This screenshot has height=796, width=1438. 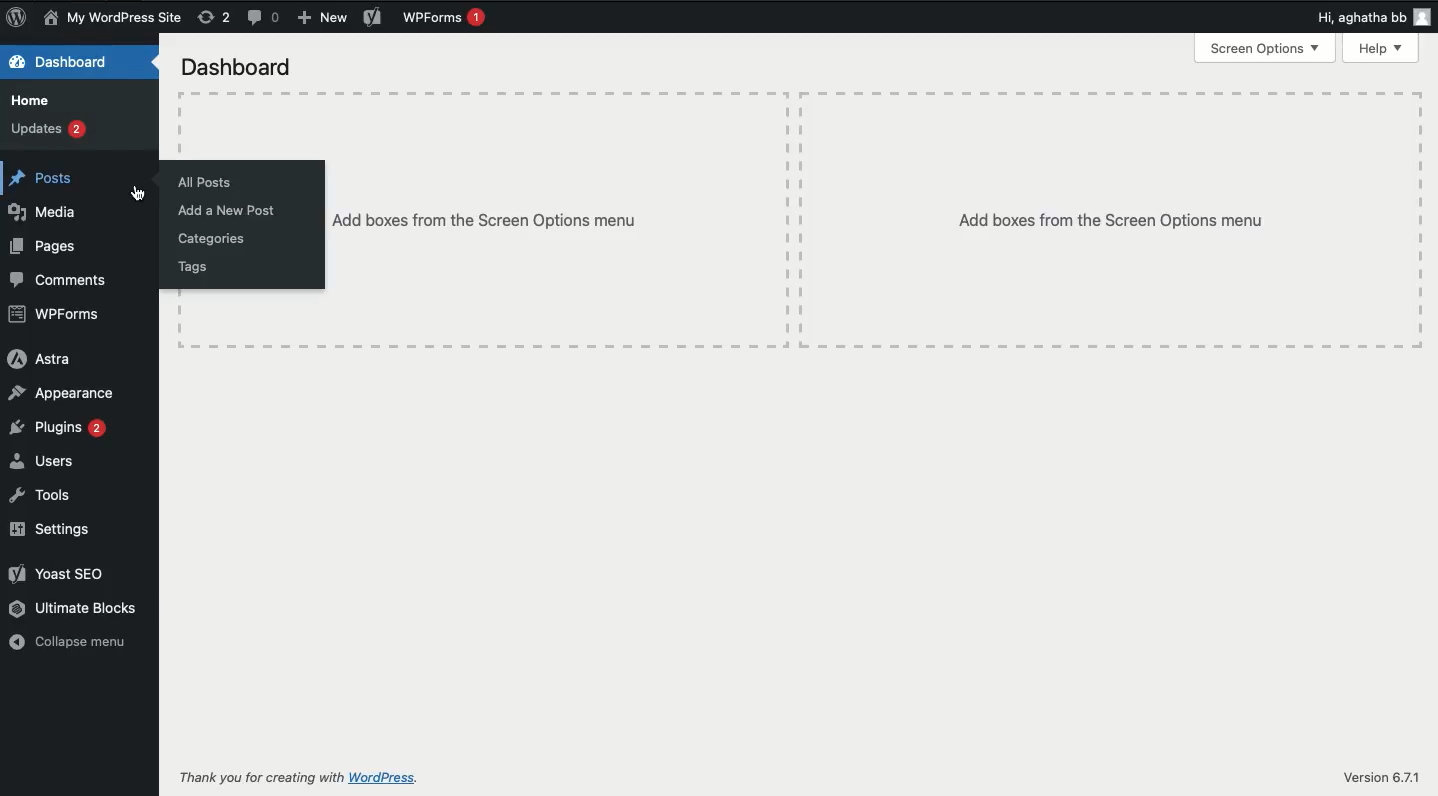 What do you see at coordinates (66, 394) in the screenshot?
I see `Appearance` at bounding box center [66, 394].